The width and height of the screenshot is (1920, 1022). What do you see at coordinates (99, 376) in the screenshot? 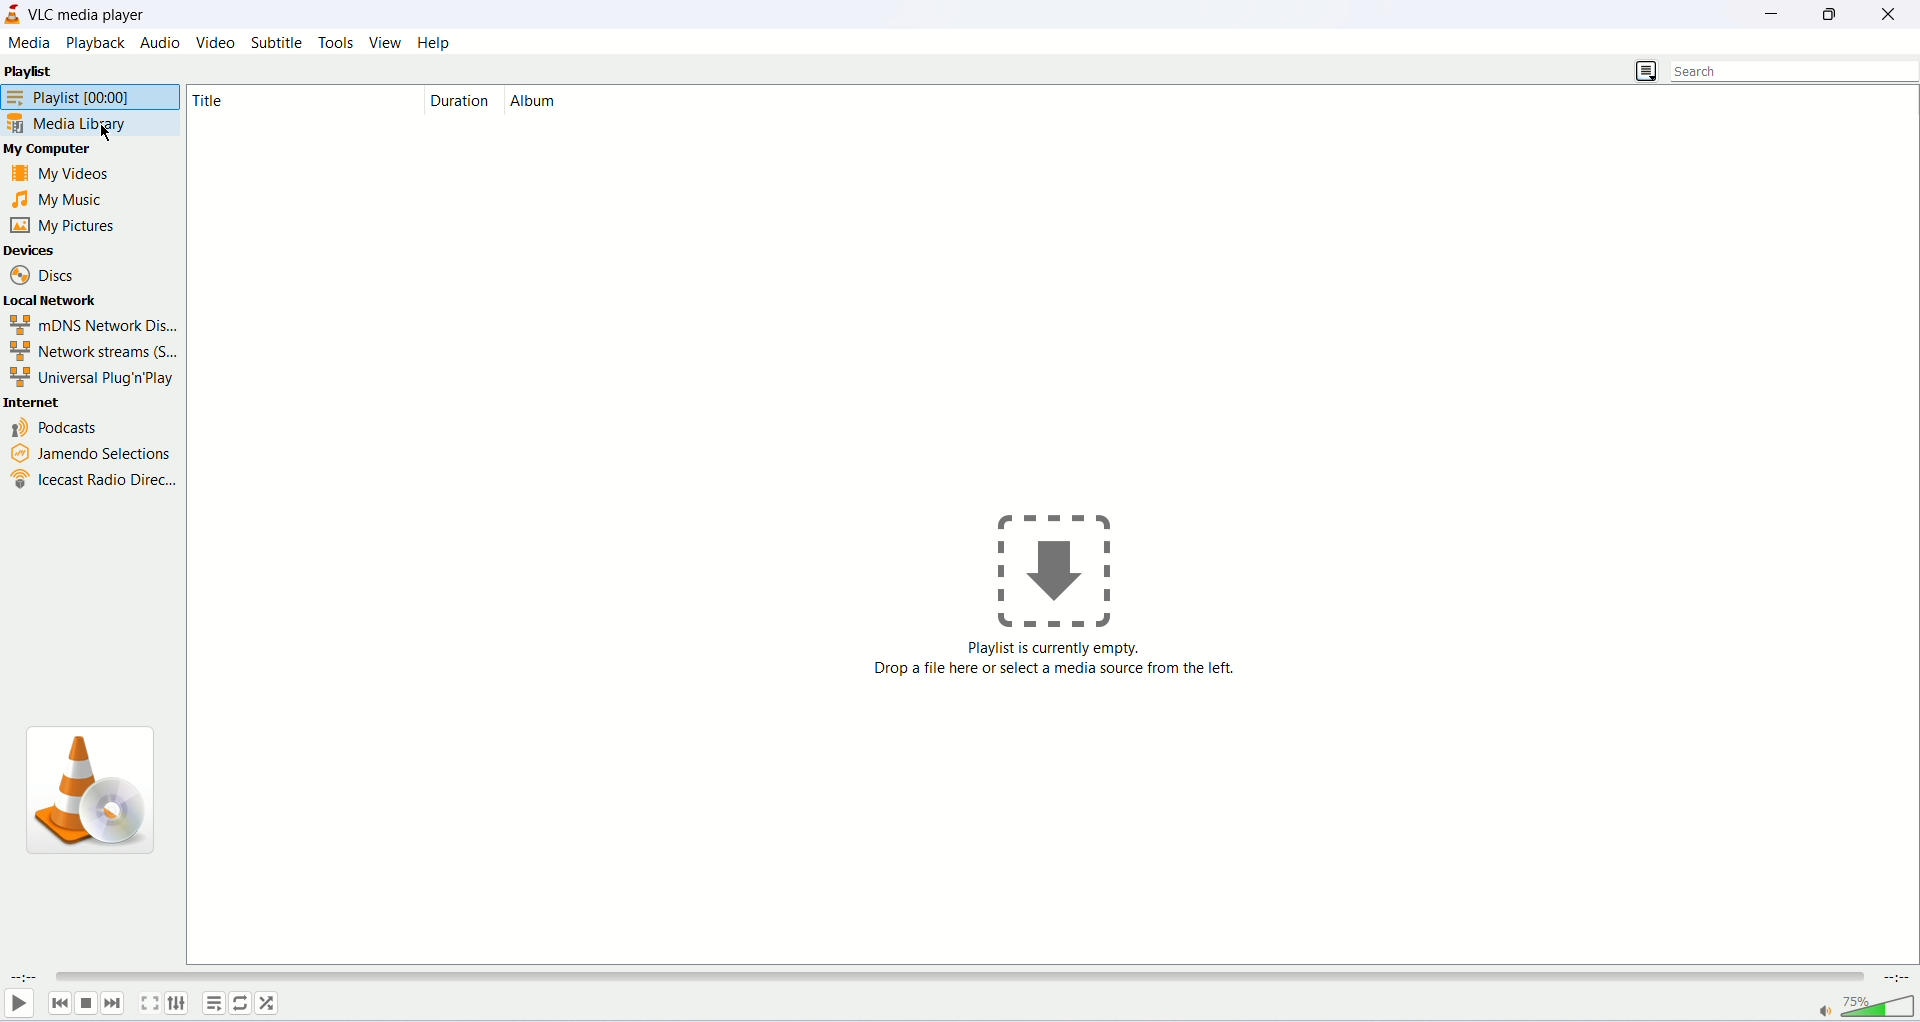
I see `universal plug'n play` at bounding box center [99, 376].